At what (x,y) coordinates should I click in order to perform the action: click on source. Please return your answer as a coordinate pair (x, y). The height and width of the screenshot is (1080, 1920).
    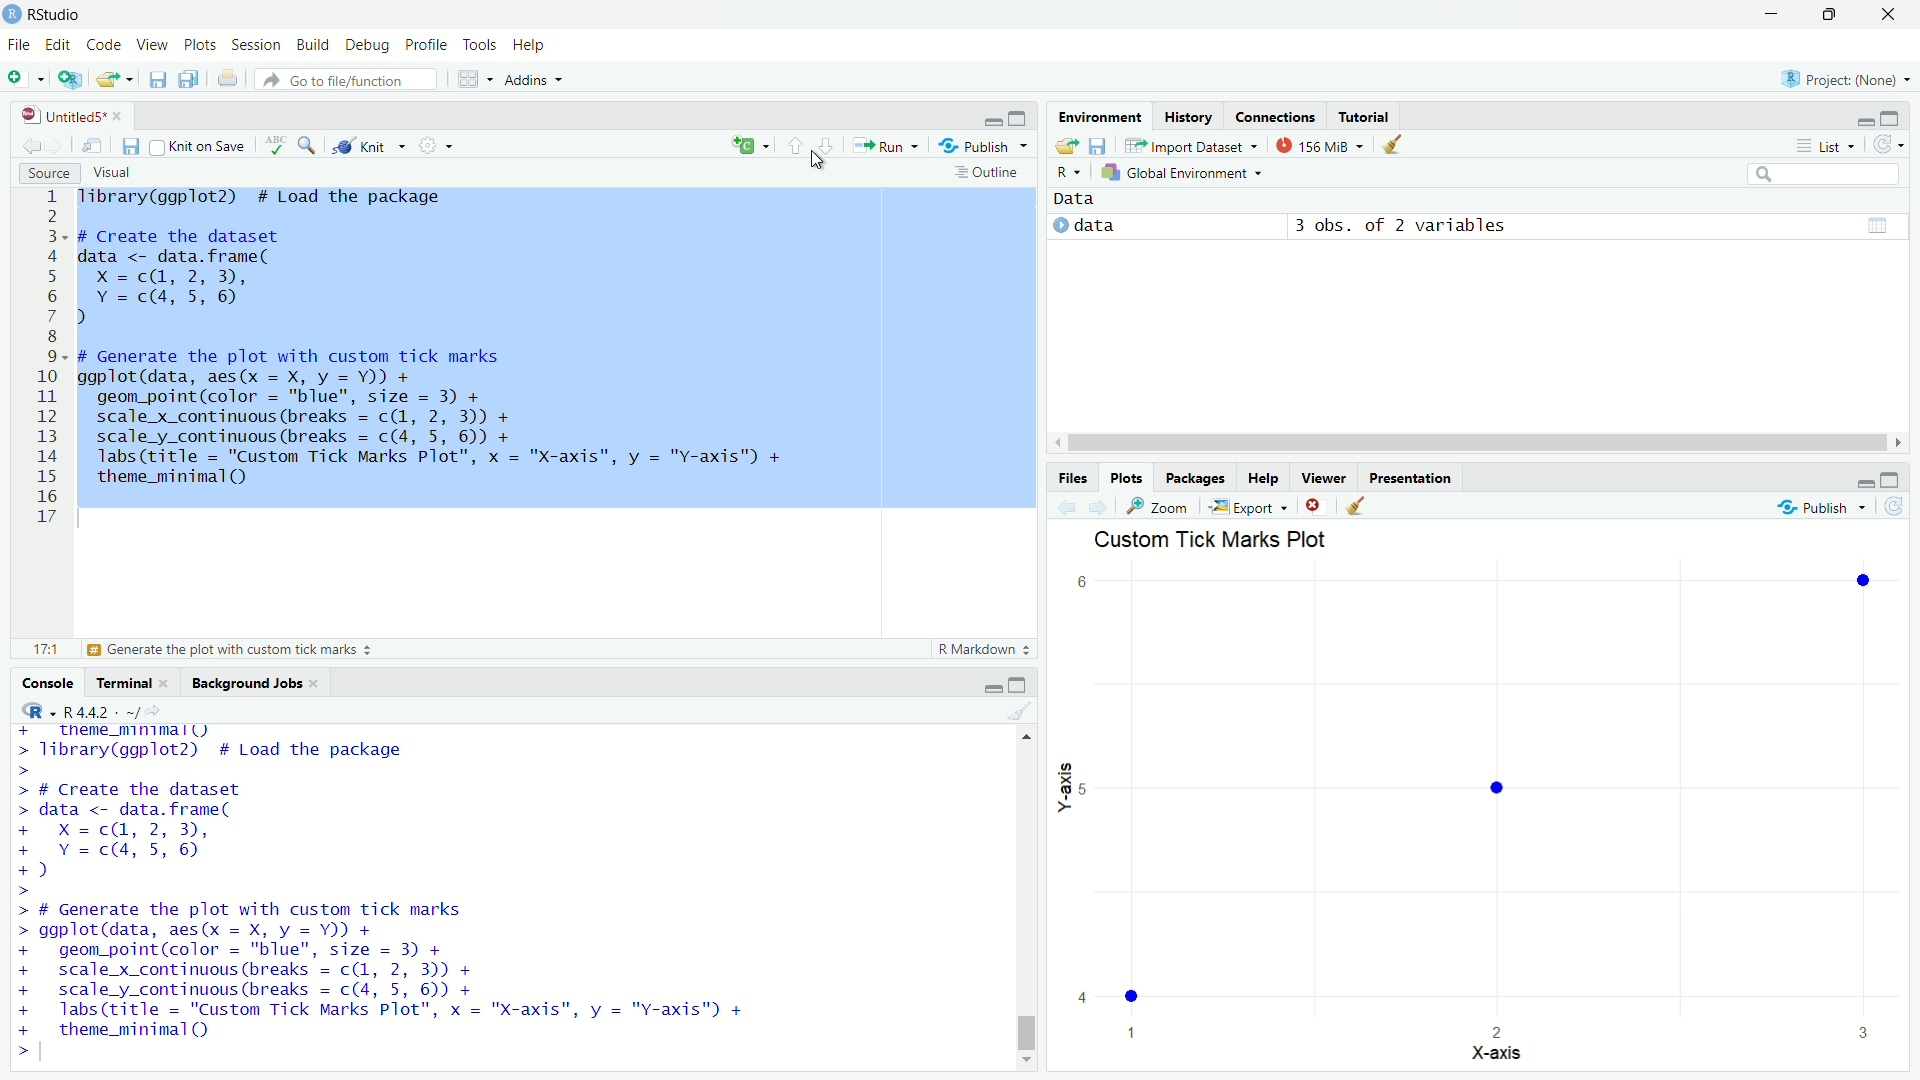
    Looking at the image, I should click on (42, 173).